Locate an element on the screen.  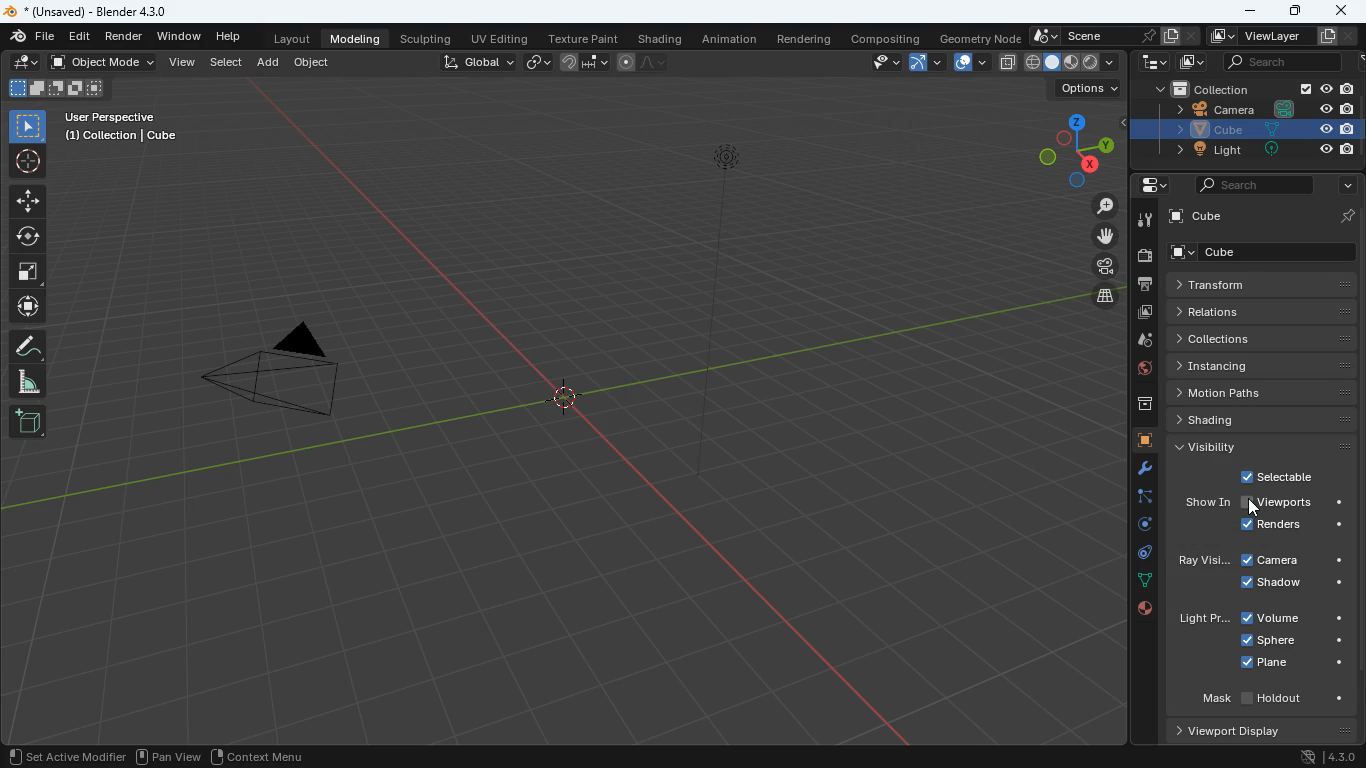
geometry node is located at coordinates (975, 37).